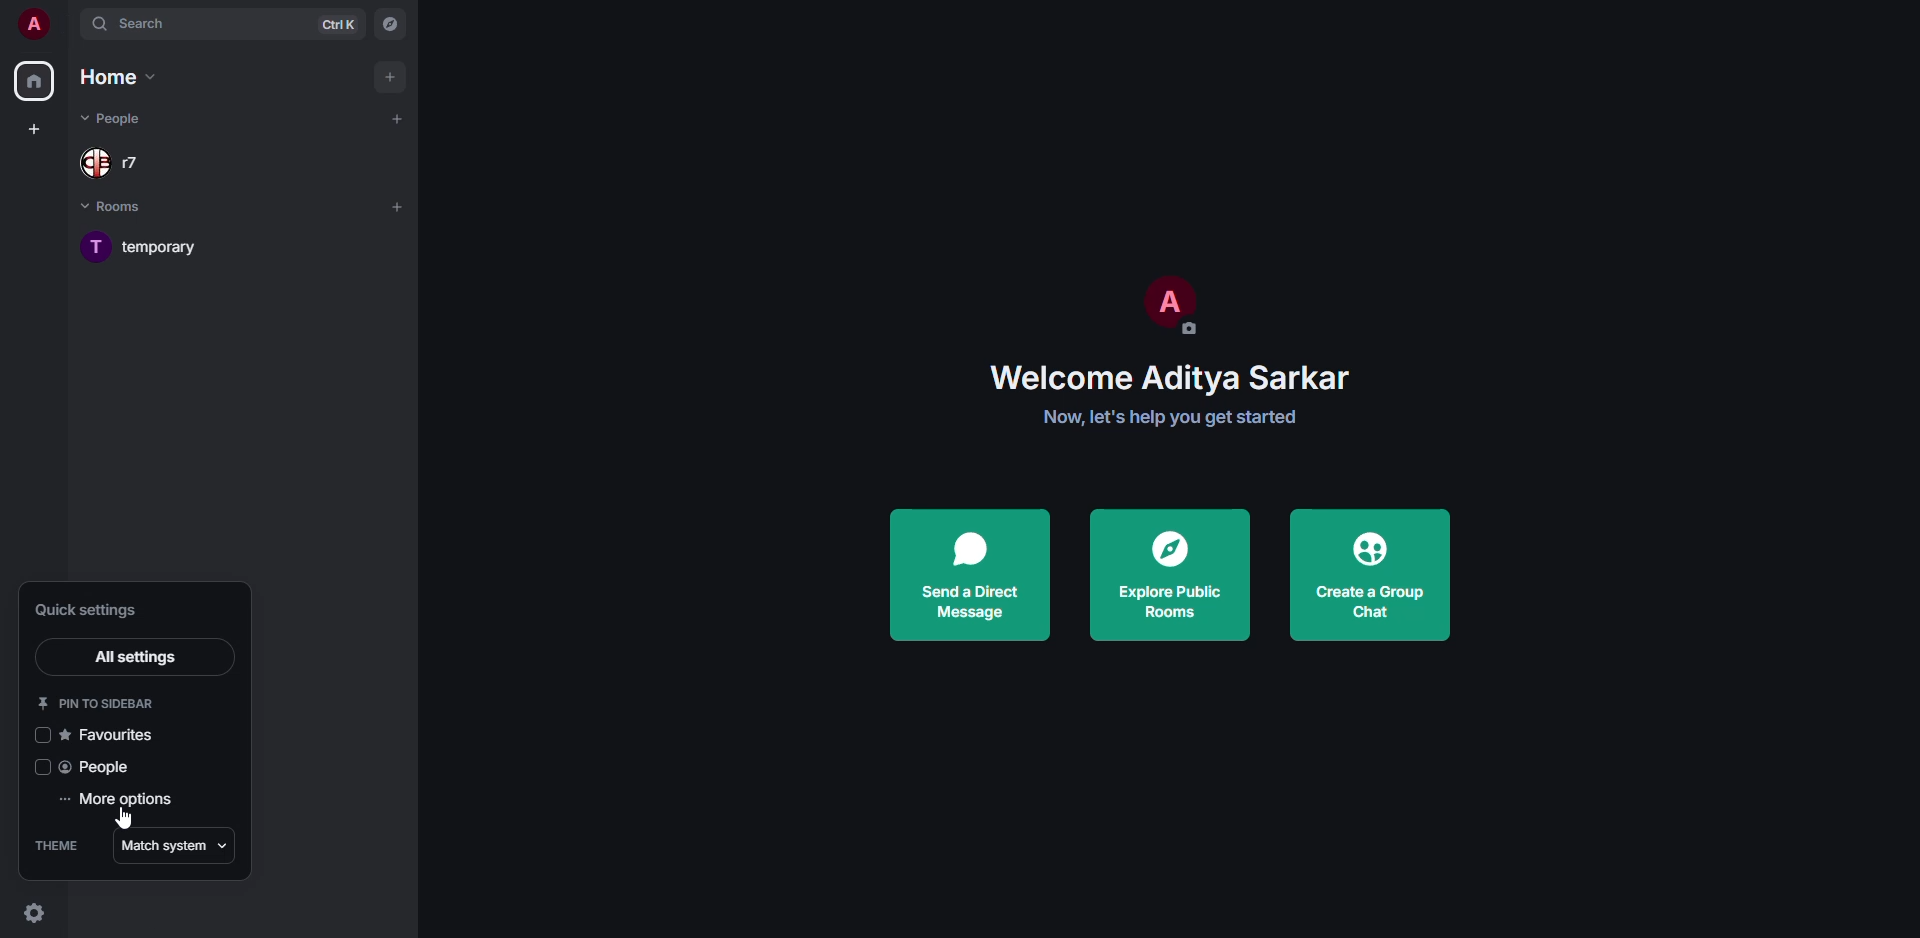  I want to click on favorites, so click(123, 734).